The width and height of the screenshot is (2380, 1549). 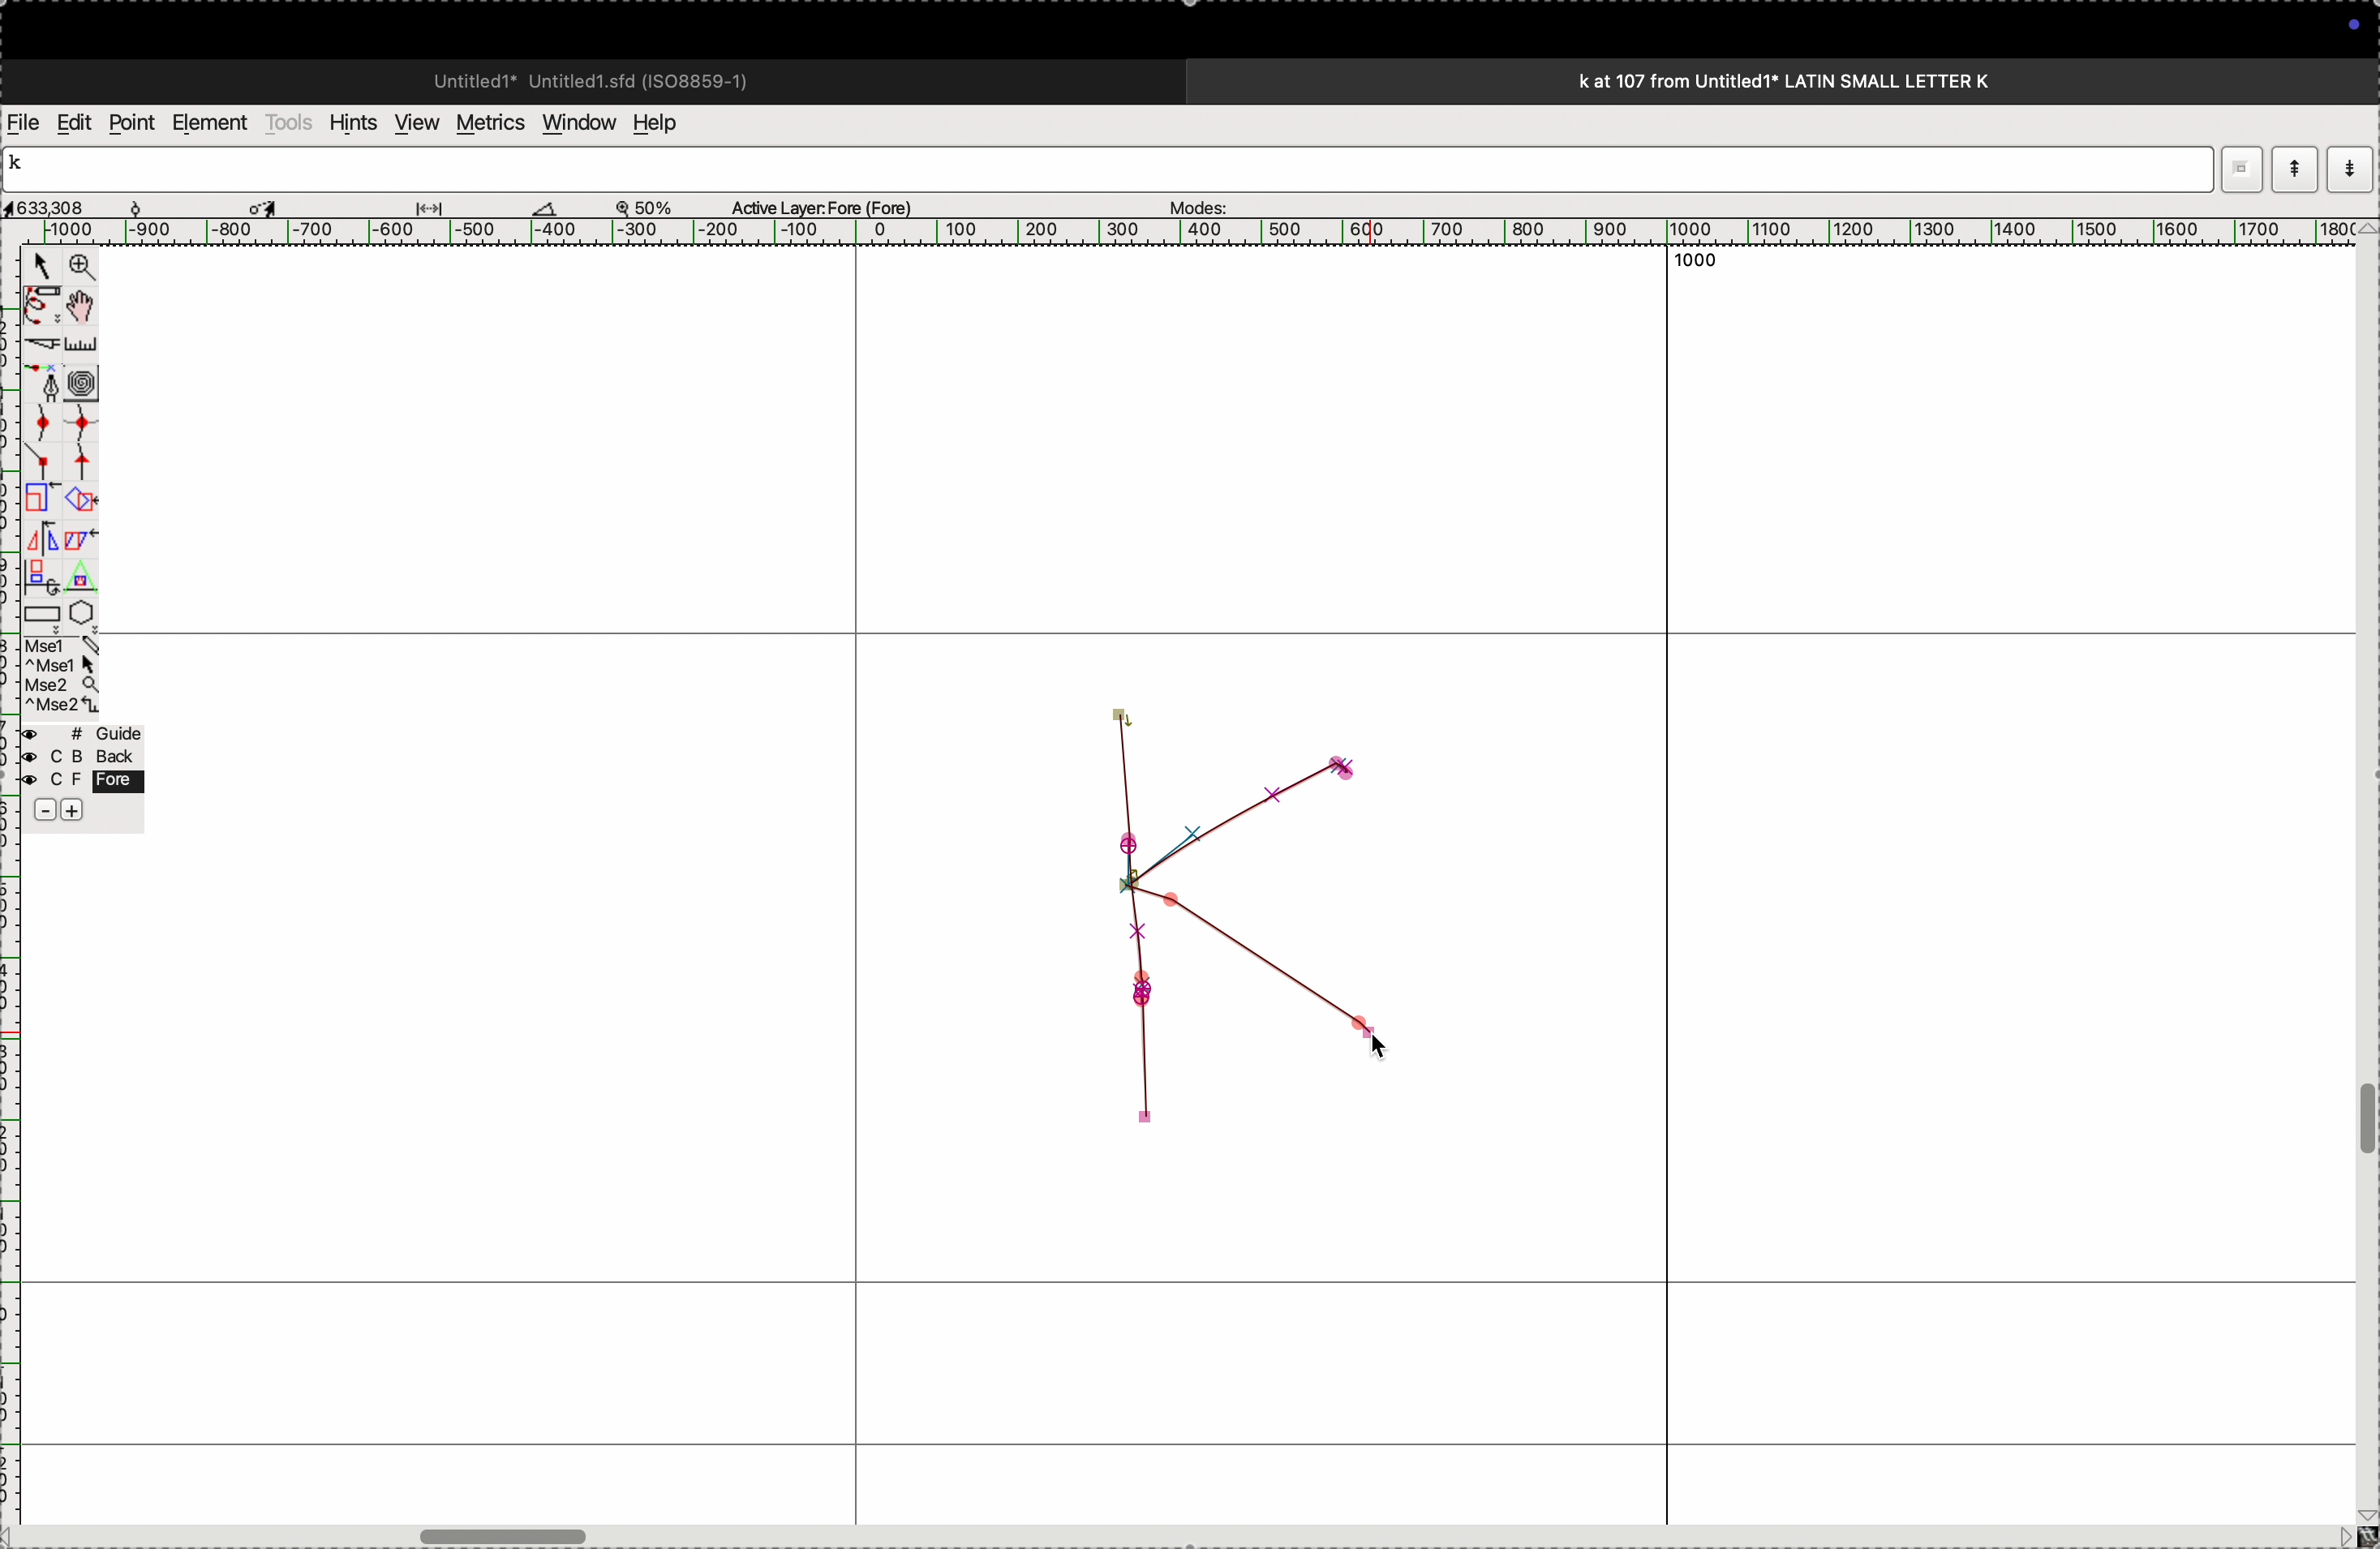 I want to click on toggle screen, so click(x=508, y=1534).